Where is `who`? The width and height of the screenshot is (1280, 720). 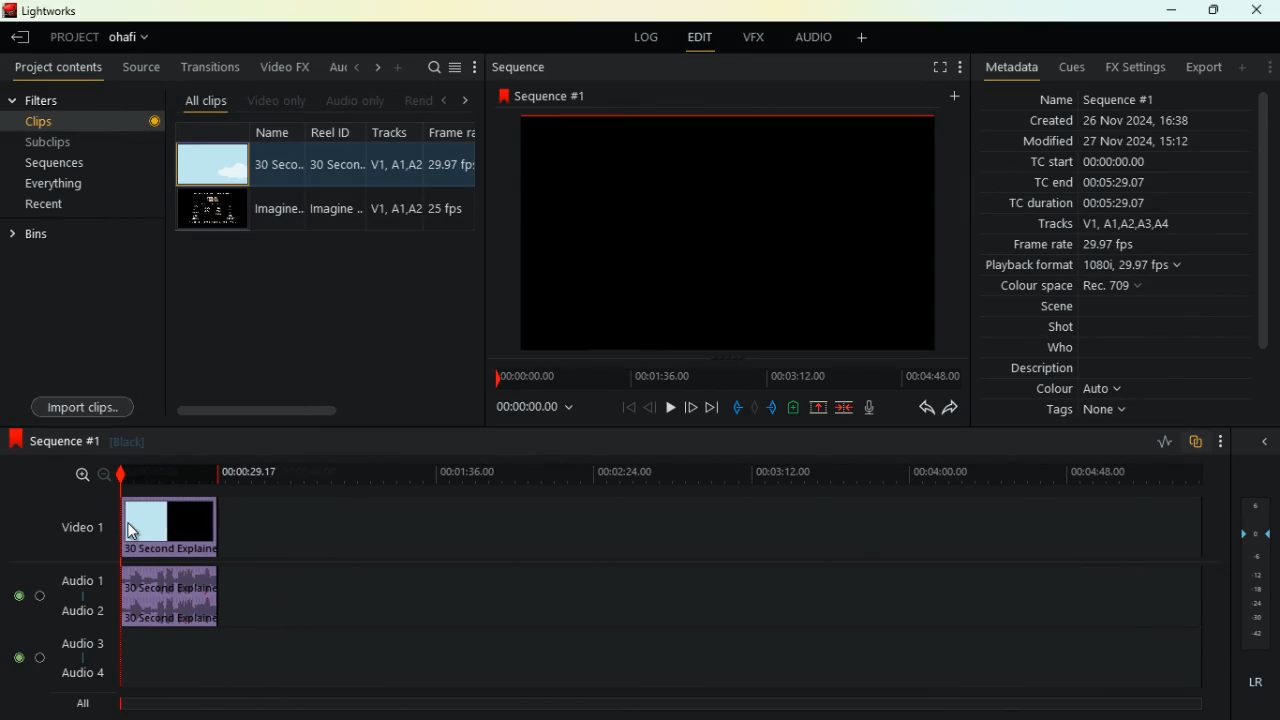 who is located at coordinates (1067, 348).